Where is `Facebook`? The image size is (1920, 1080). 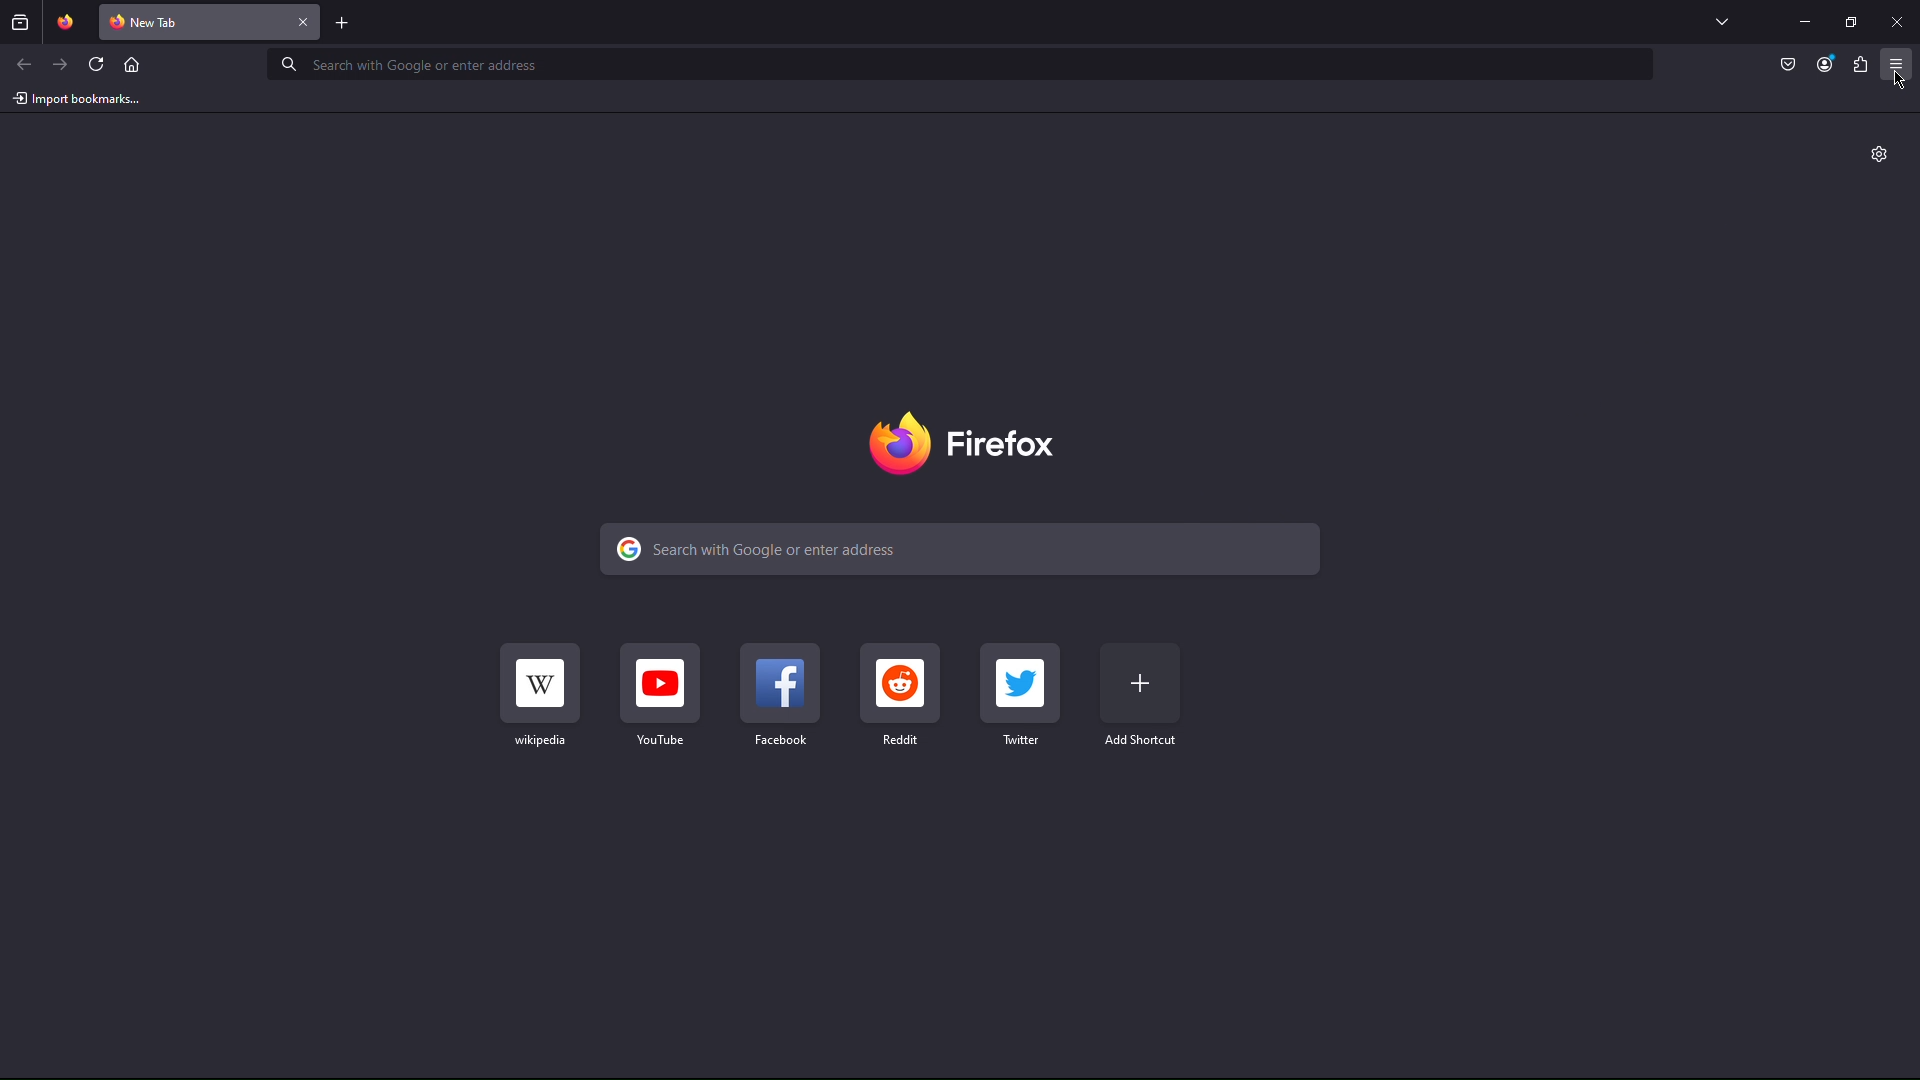 Facebook is located at coordinates (780, 695).